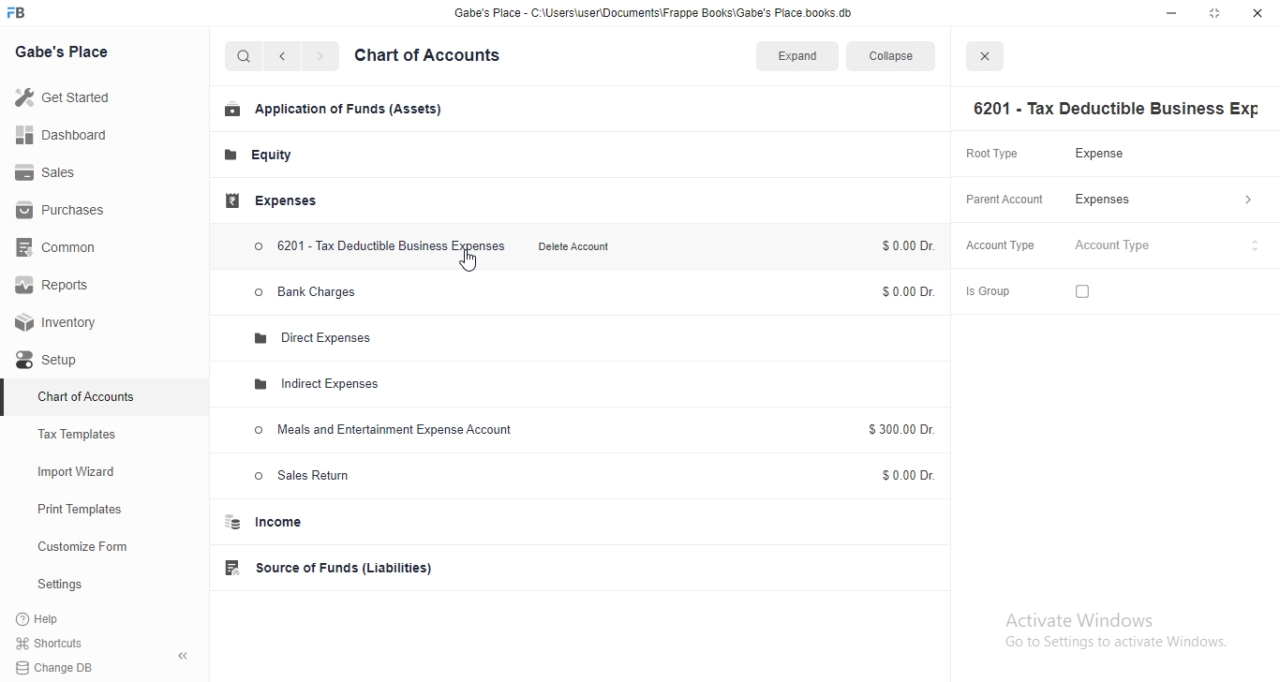 This screenshot has height=682, width=1280. Describe the element at coordinates (69, 96) in the screenshot. I see `Get Started` at that location.